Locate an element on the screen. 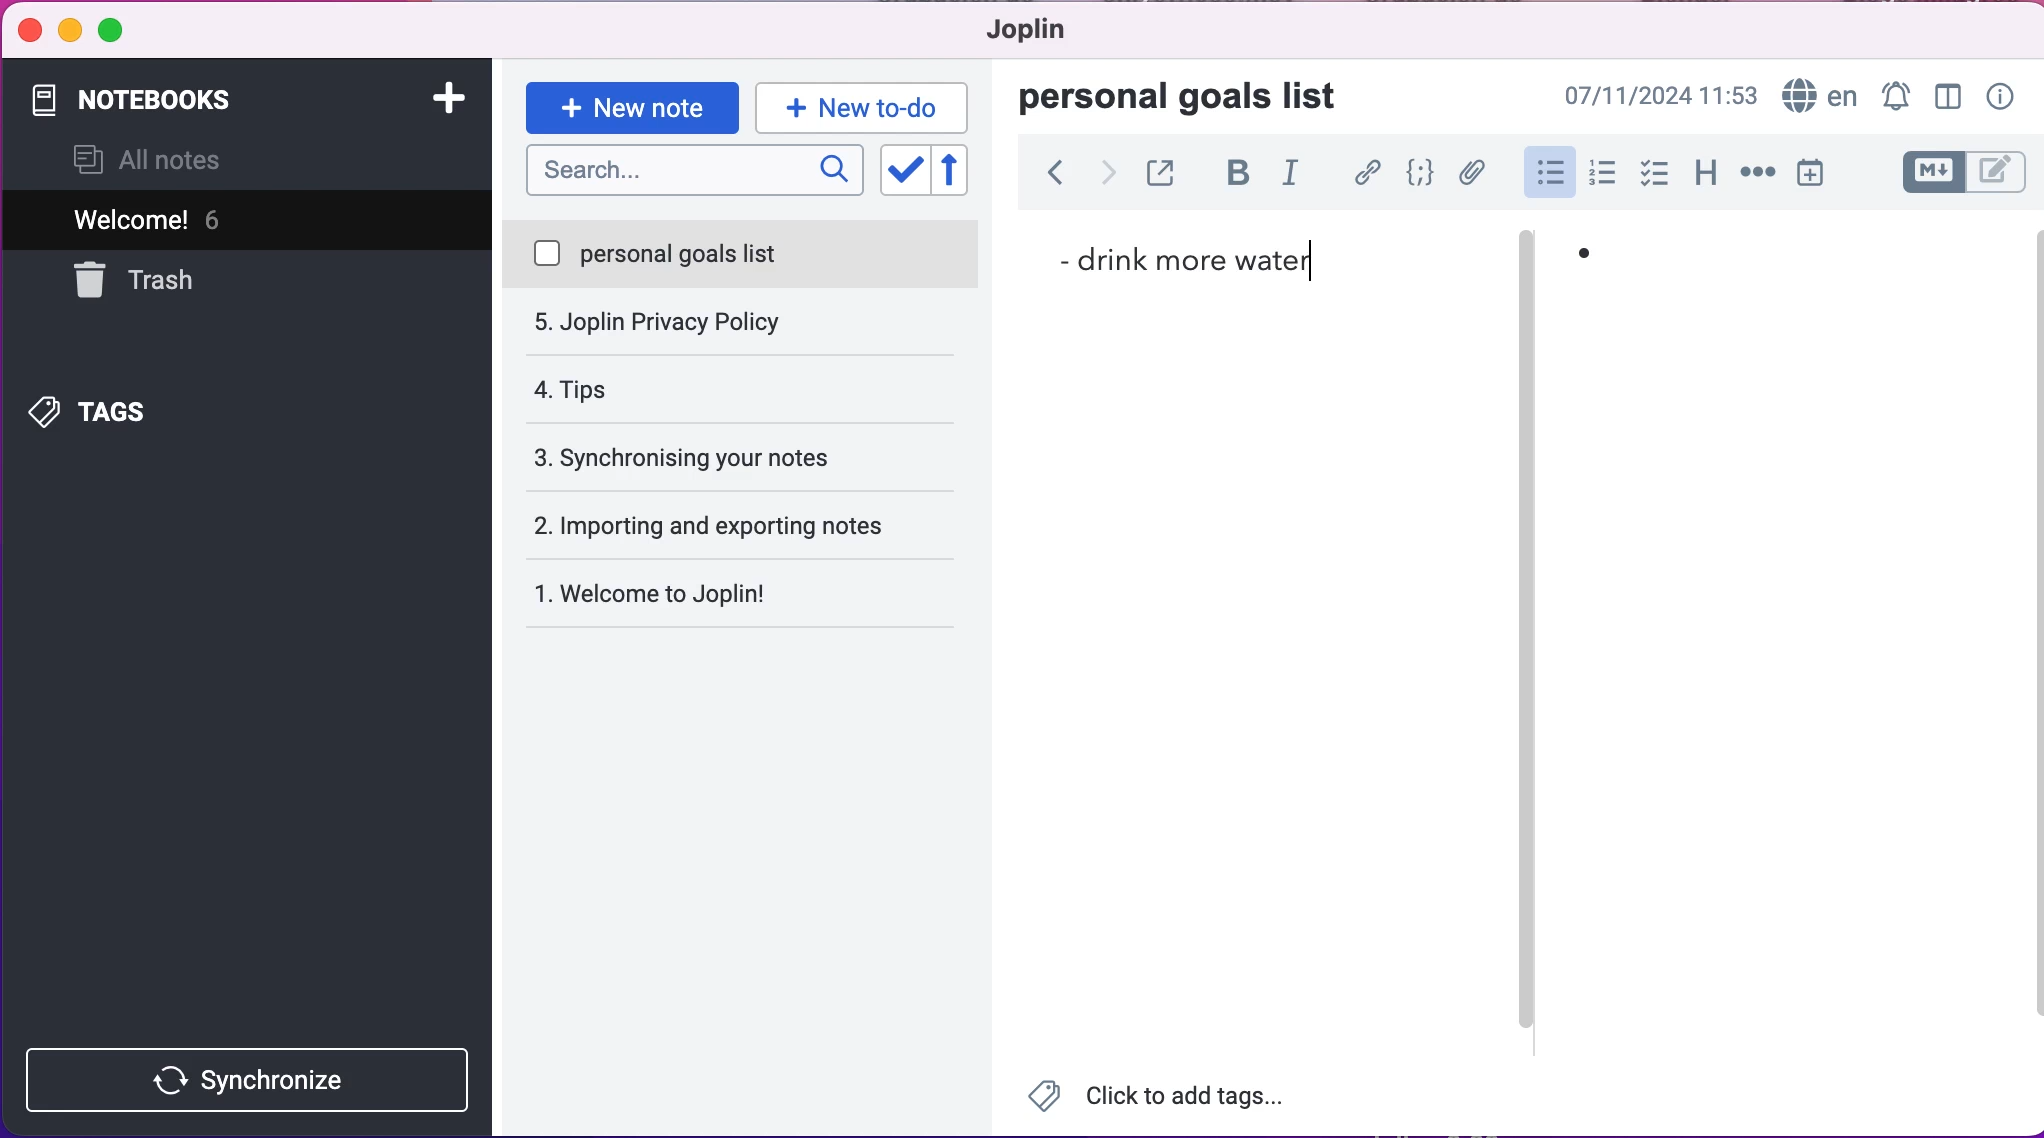 This screenshot has height=1138, width=2044. language is located at coordinates (1818, 93).